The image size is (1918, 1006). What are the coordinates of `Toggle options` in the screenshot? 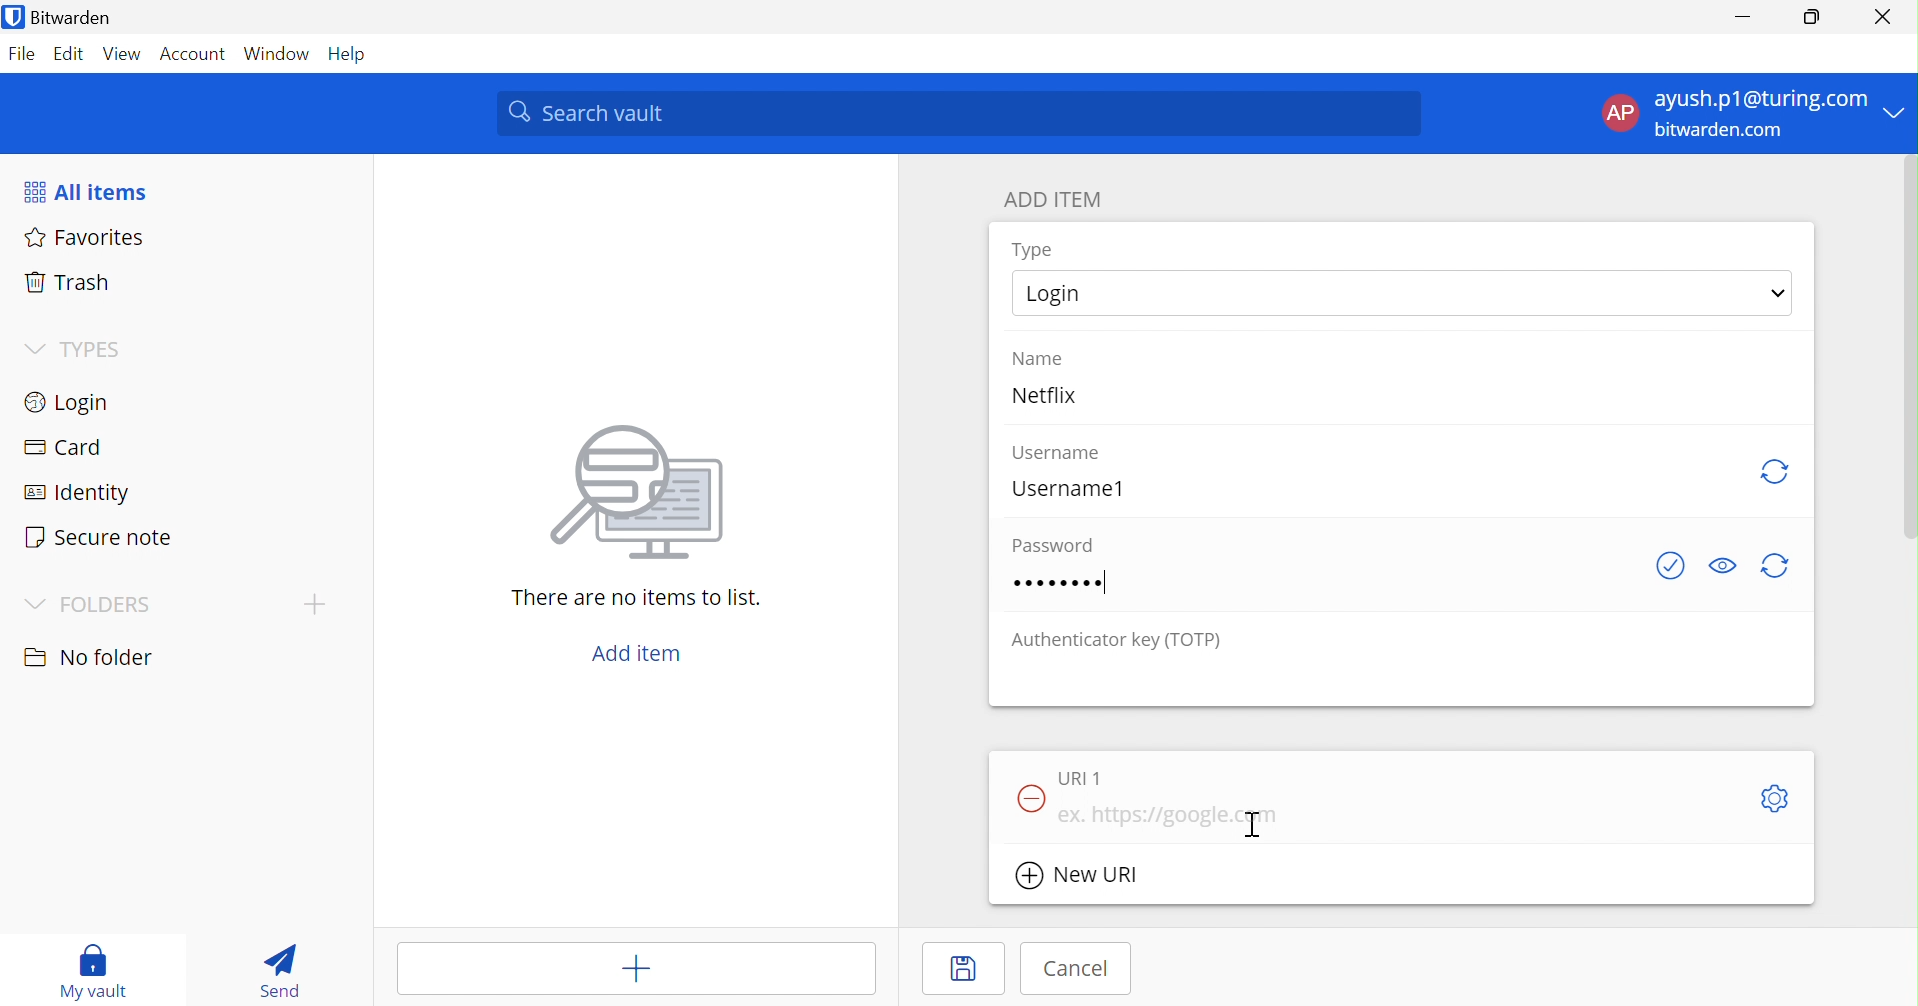 It's located at (1777, 798).